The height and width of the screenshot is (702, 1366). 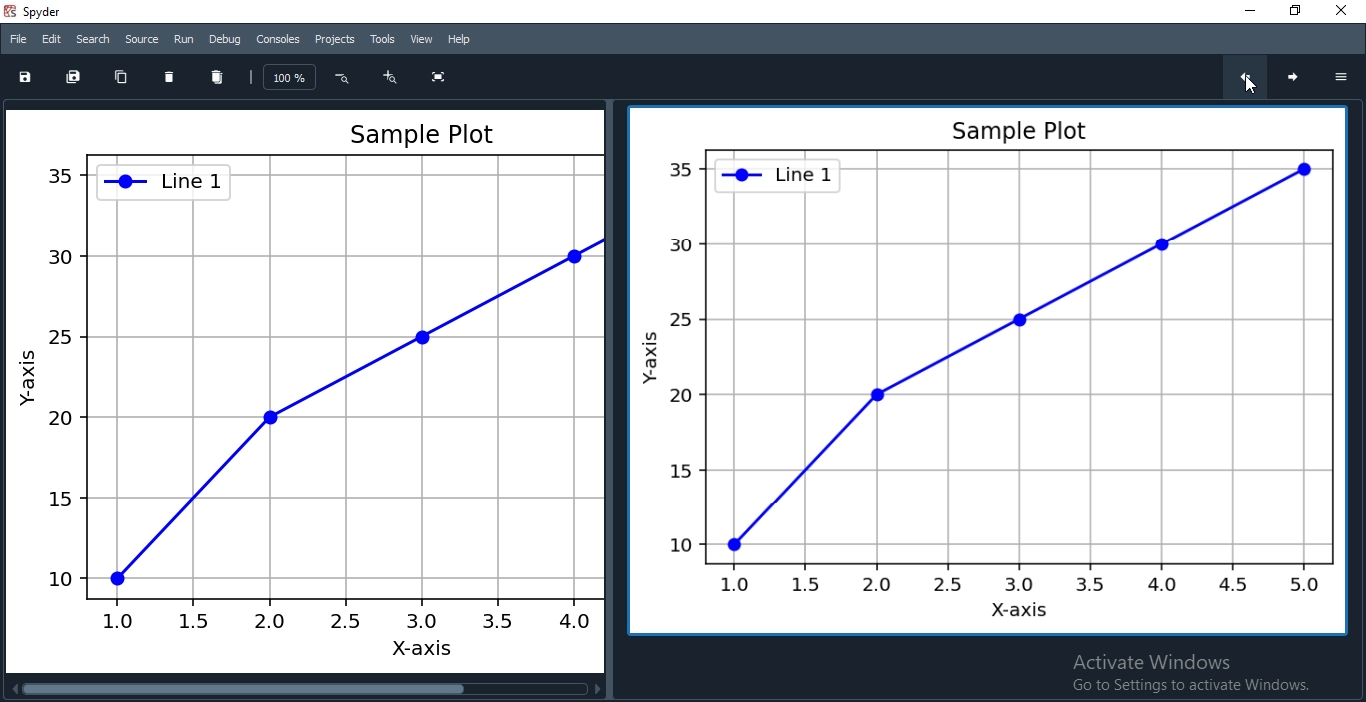 What do you see at coordinates (1342, 13) in the screenshot?
I see `Close` at bounding box center [1342, 13].